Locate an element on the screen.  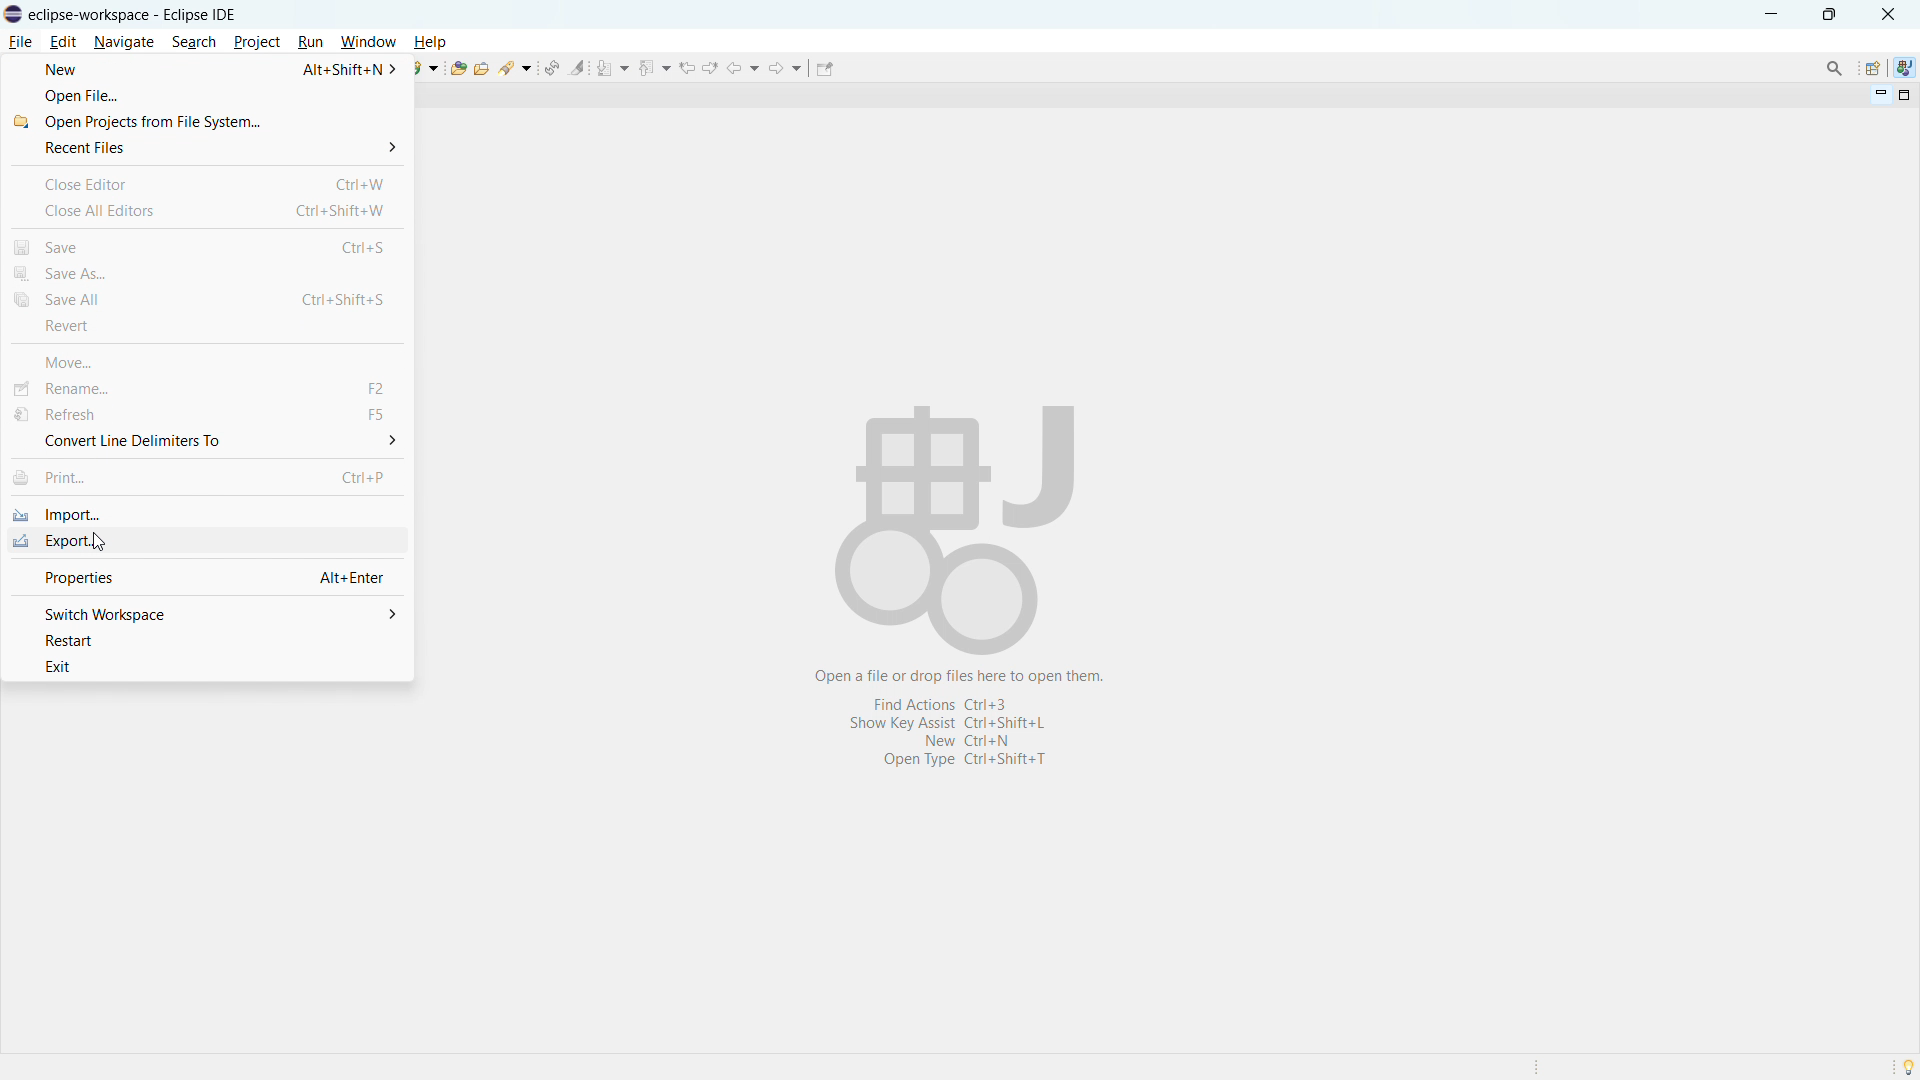
access commands and other items is located at coordinates (1835, 67).